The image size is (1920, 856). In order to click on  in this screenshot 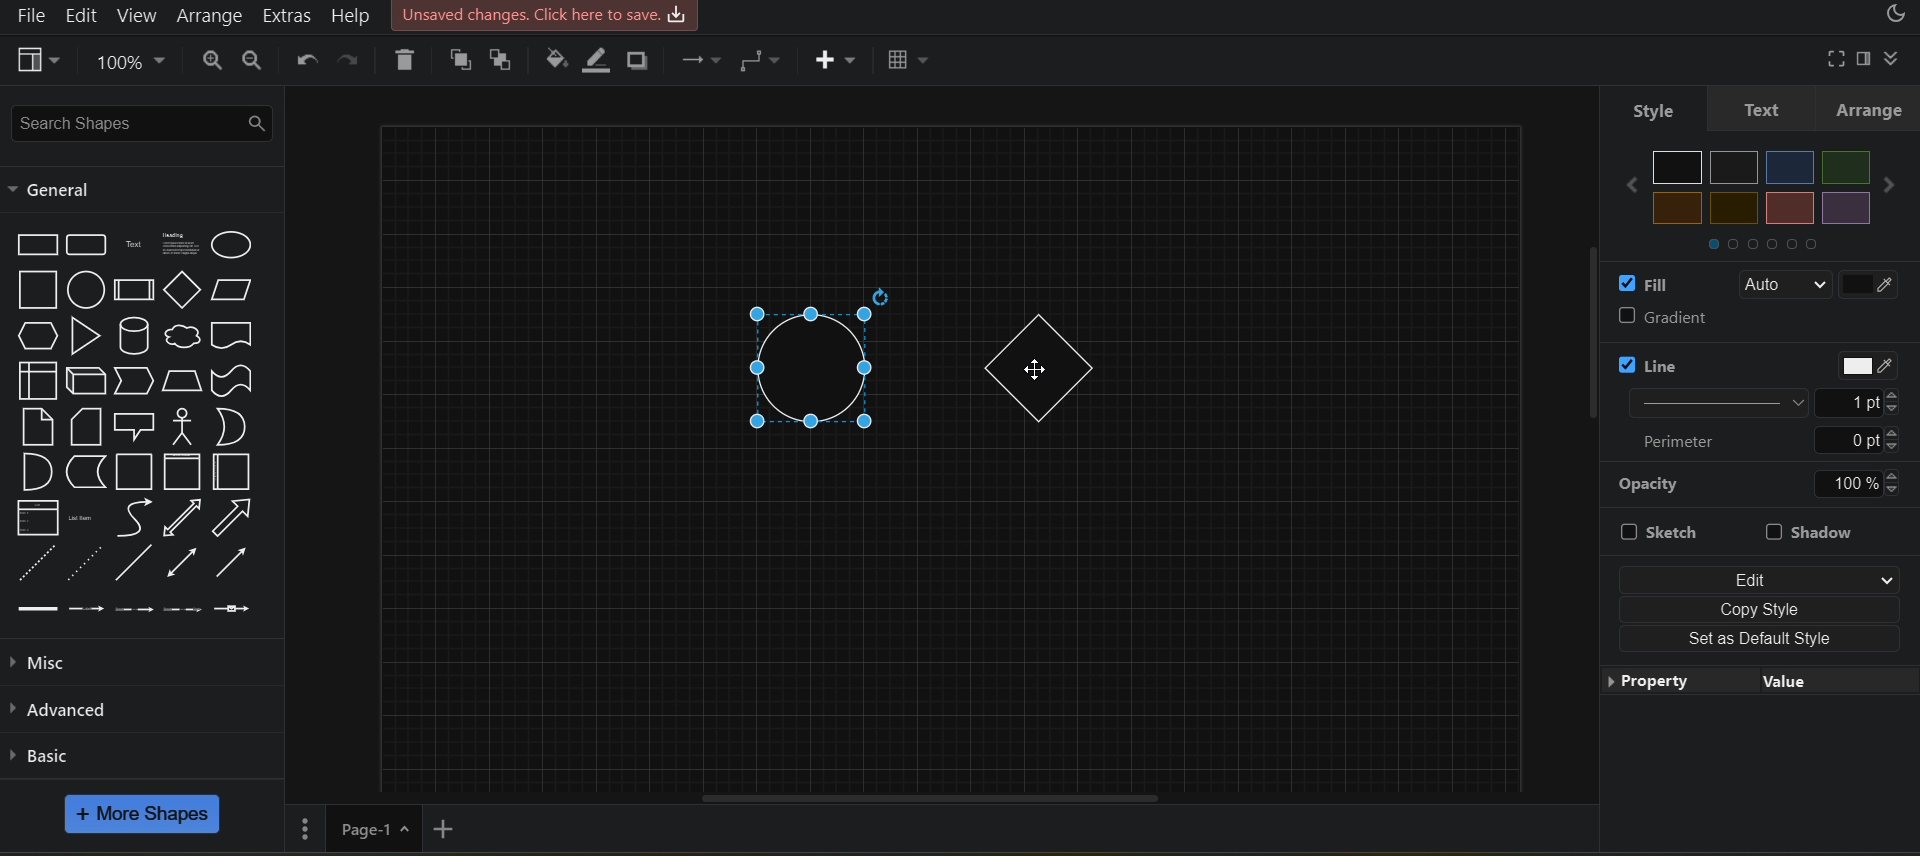, I will do `click(1848, 167)`.